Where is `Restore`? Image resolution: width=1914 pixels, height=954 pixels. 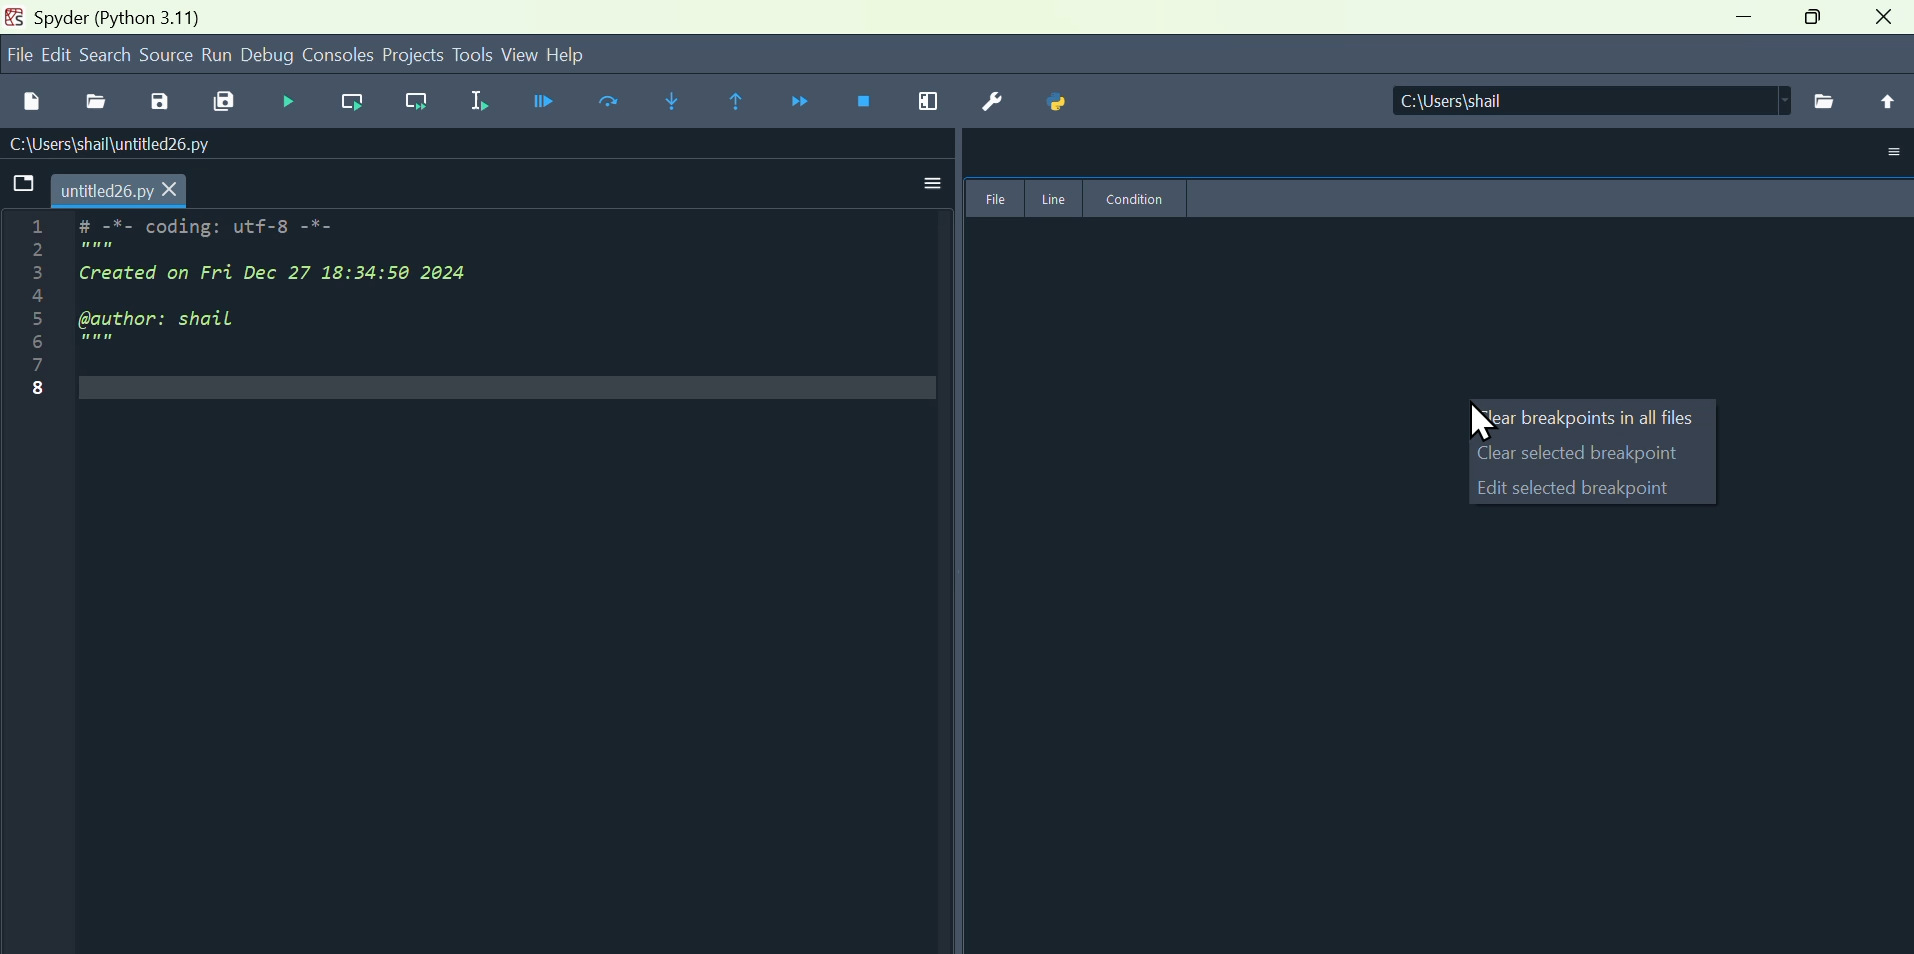 Restore is located at coordinates (1817, 18).